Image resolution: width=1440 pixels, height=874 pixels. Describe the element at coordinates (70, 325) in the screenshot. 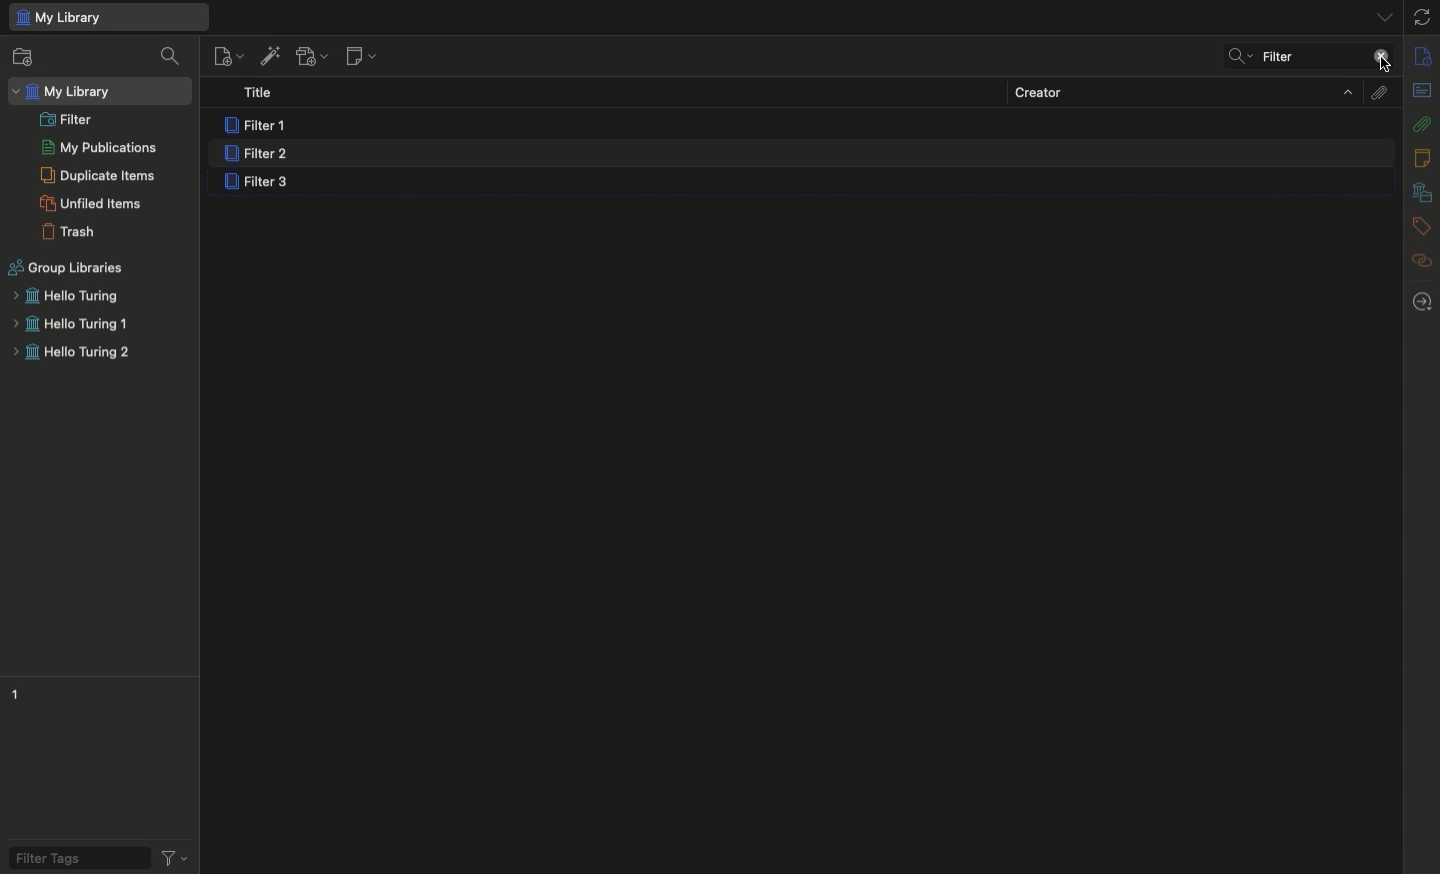

I see `Hello turing 1` at that location.